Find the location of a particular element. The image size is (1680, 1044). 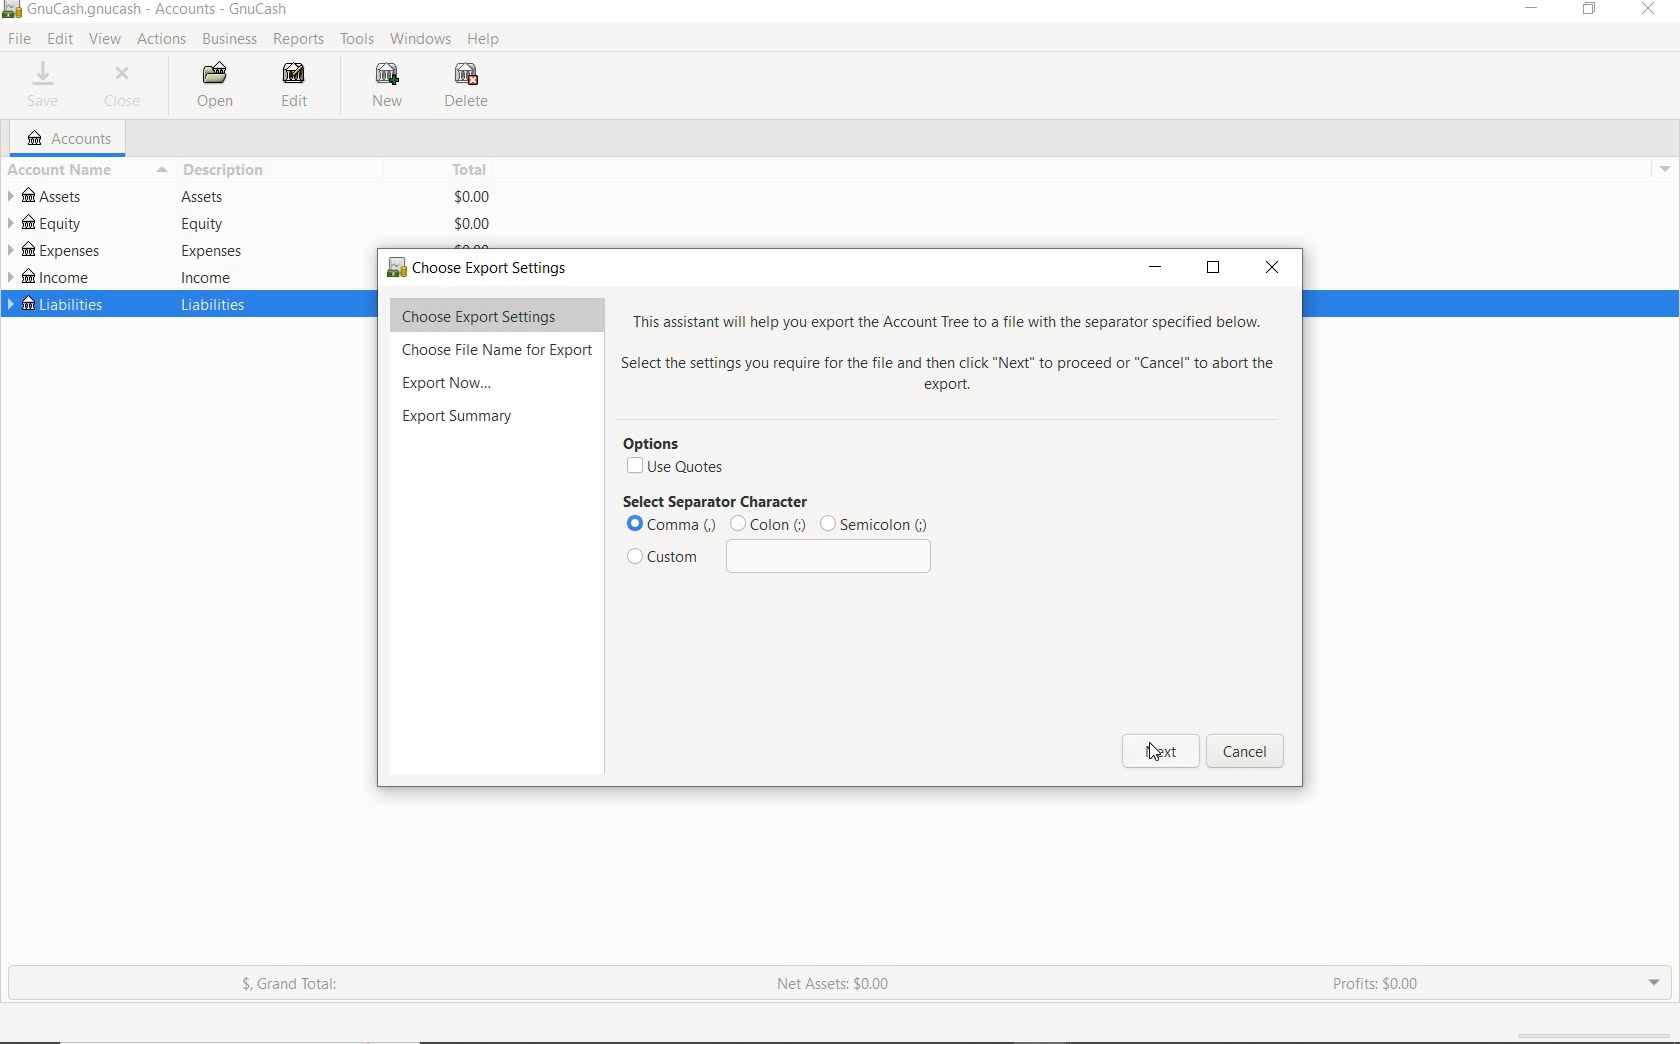

VIEW is located at coordinates (108, 39).